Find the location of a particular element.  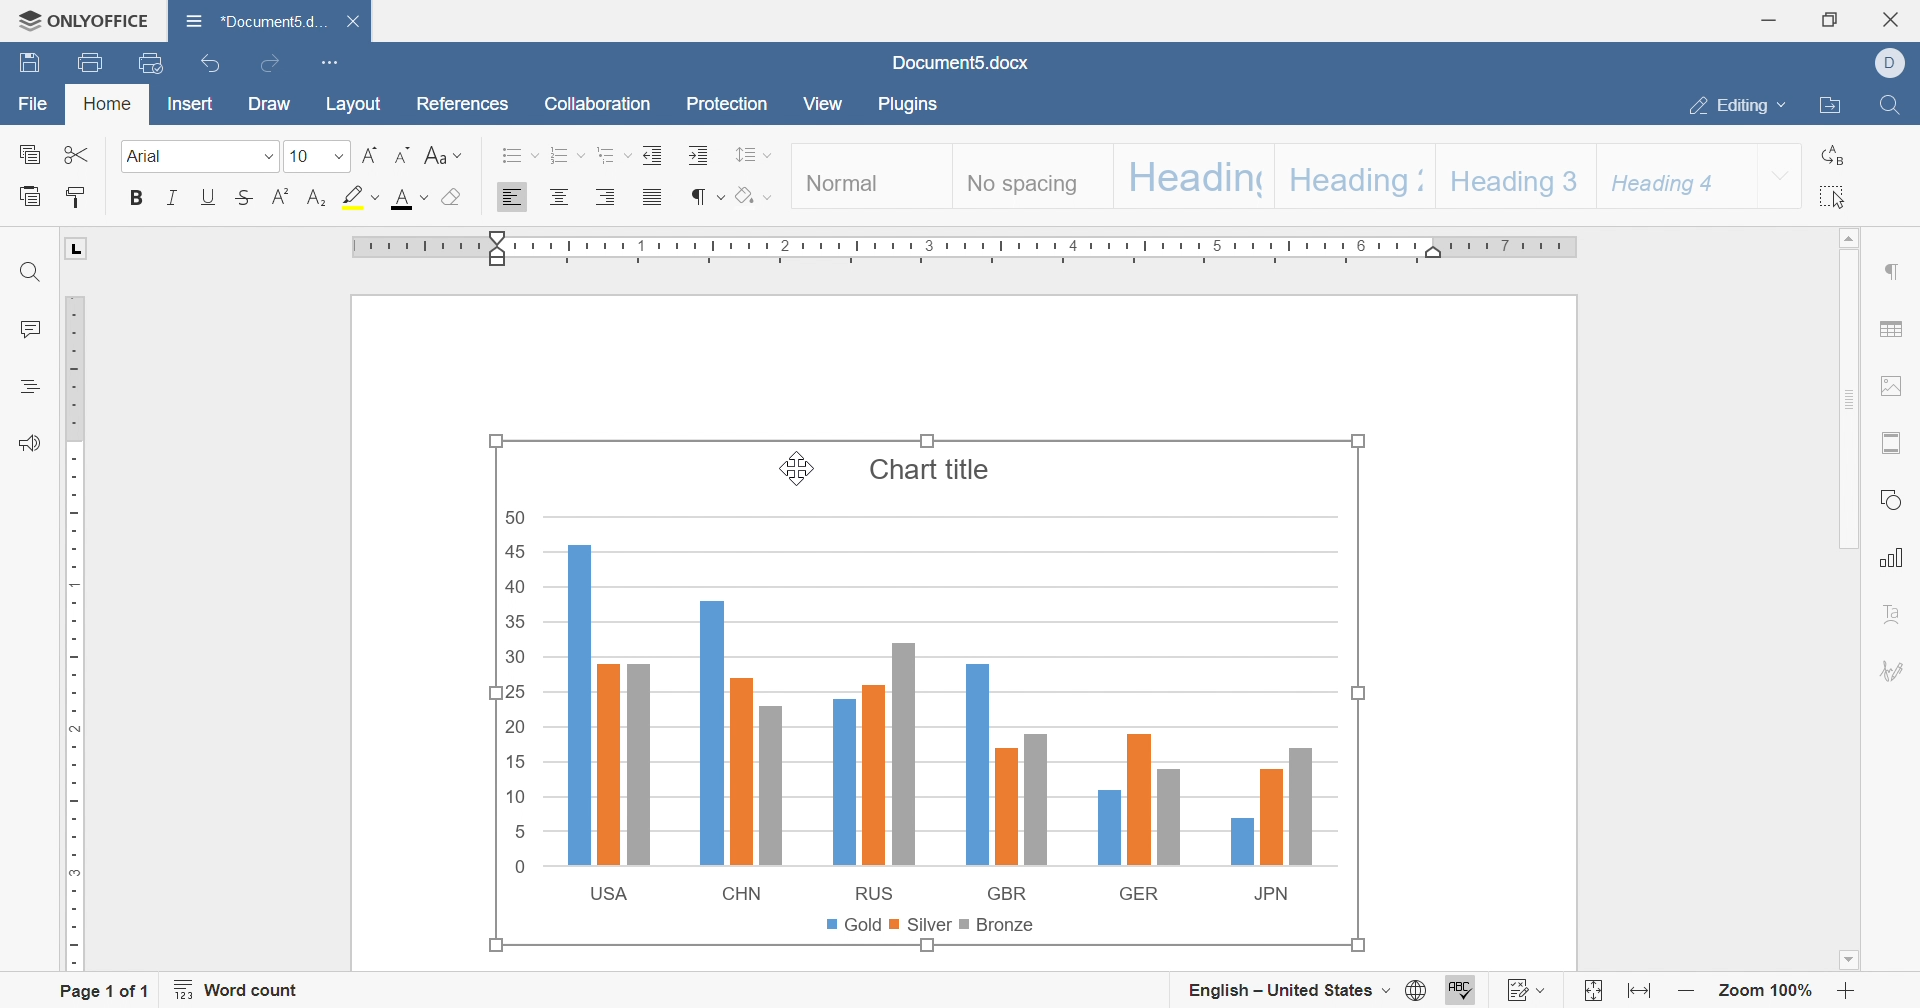

undo is located at coordinates (213, 62).